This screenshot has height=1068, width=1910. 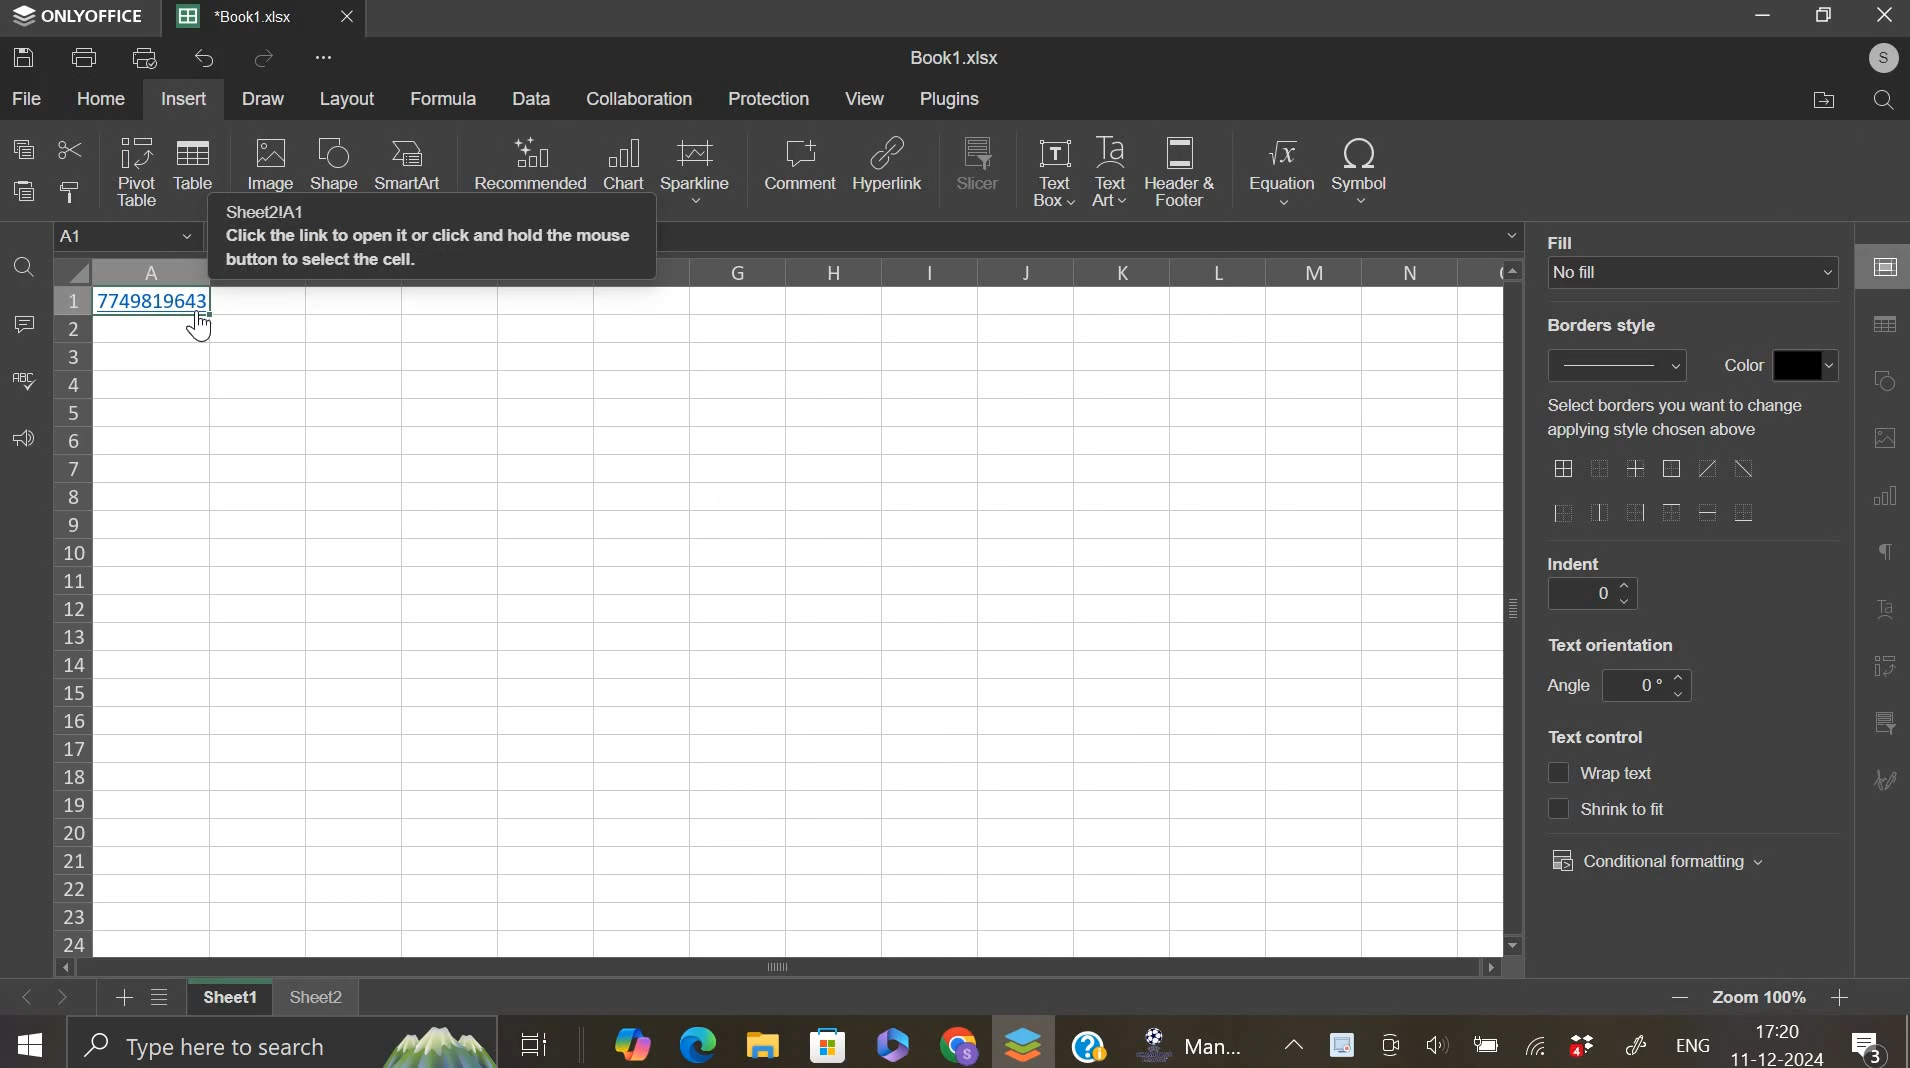 What do you see at coordinates (1515, 604) in the screenshot?
I see `vertical scroll bar` at bounding box center [1515, 604].